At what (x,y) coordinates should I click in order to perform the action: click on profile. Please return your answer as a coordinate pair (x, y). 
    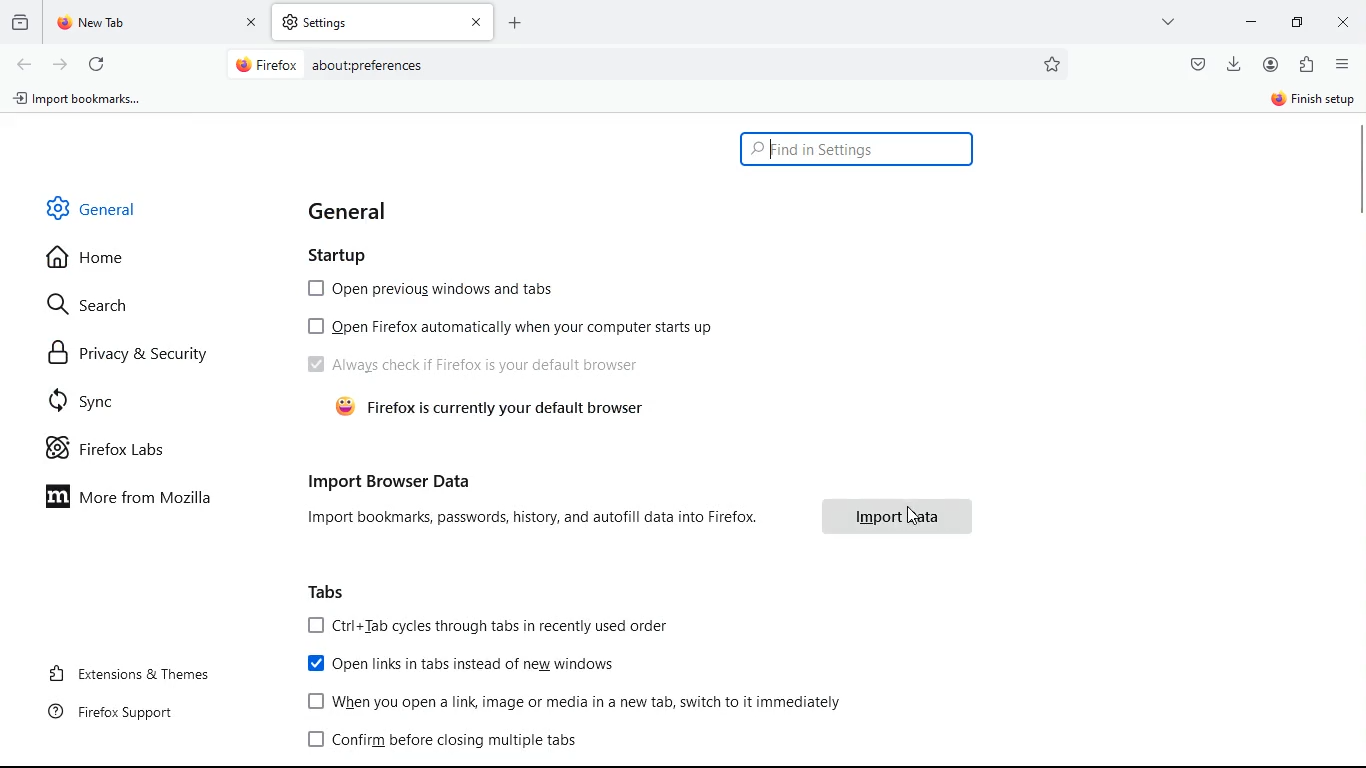
    Looking at the image, I should click on (1270, 64).